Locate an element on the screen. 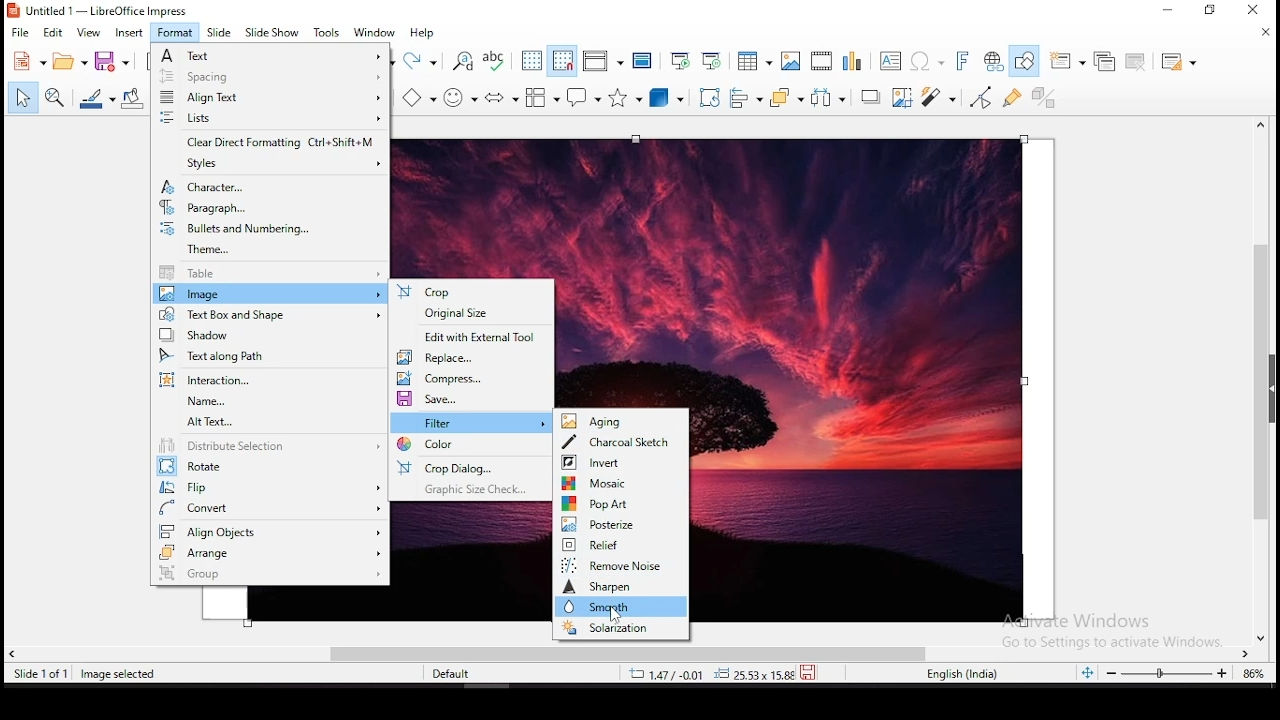  paragraph is located at coordinates (268, 208).